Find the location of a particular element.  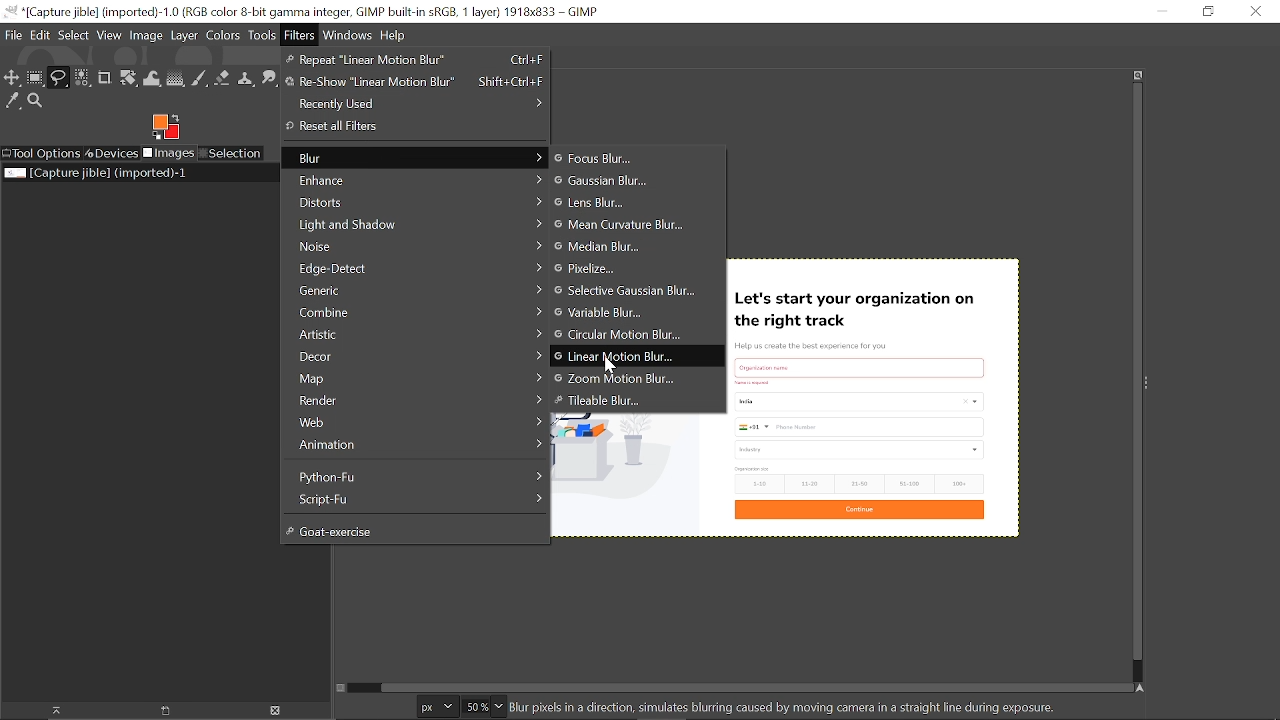

Foreground color is located at coordinates (166, 127).